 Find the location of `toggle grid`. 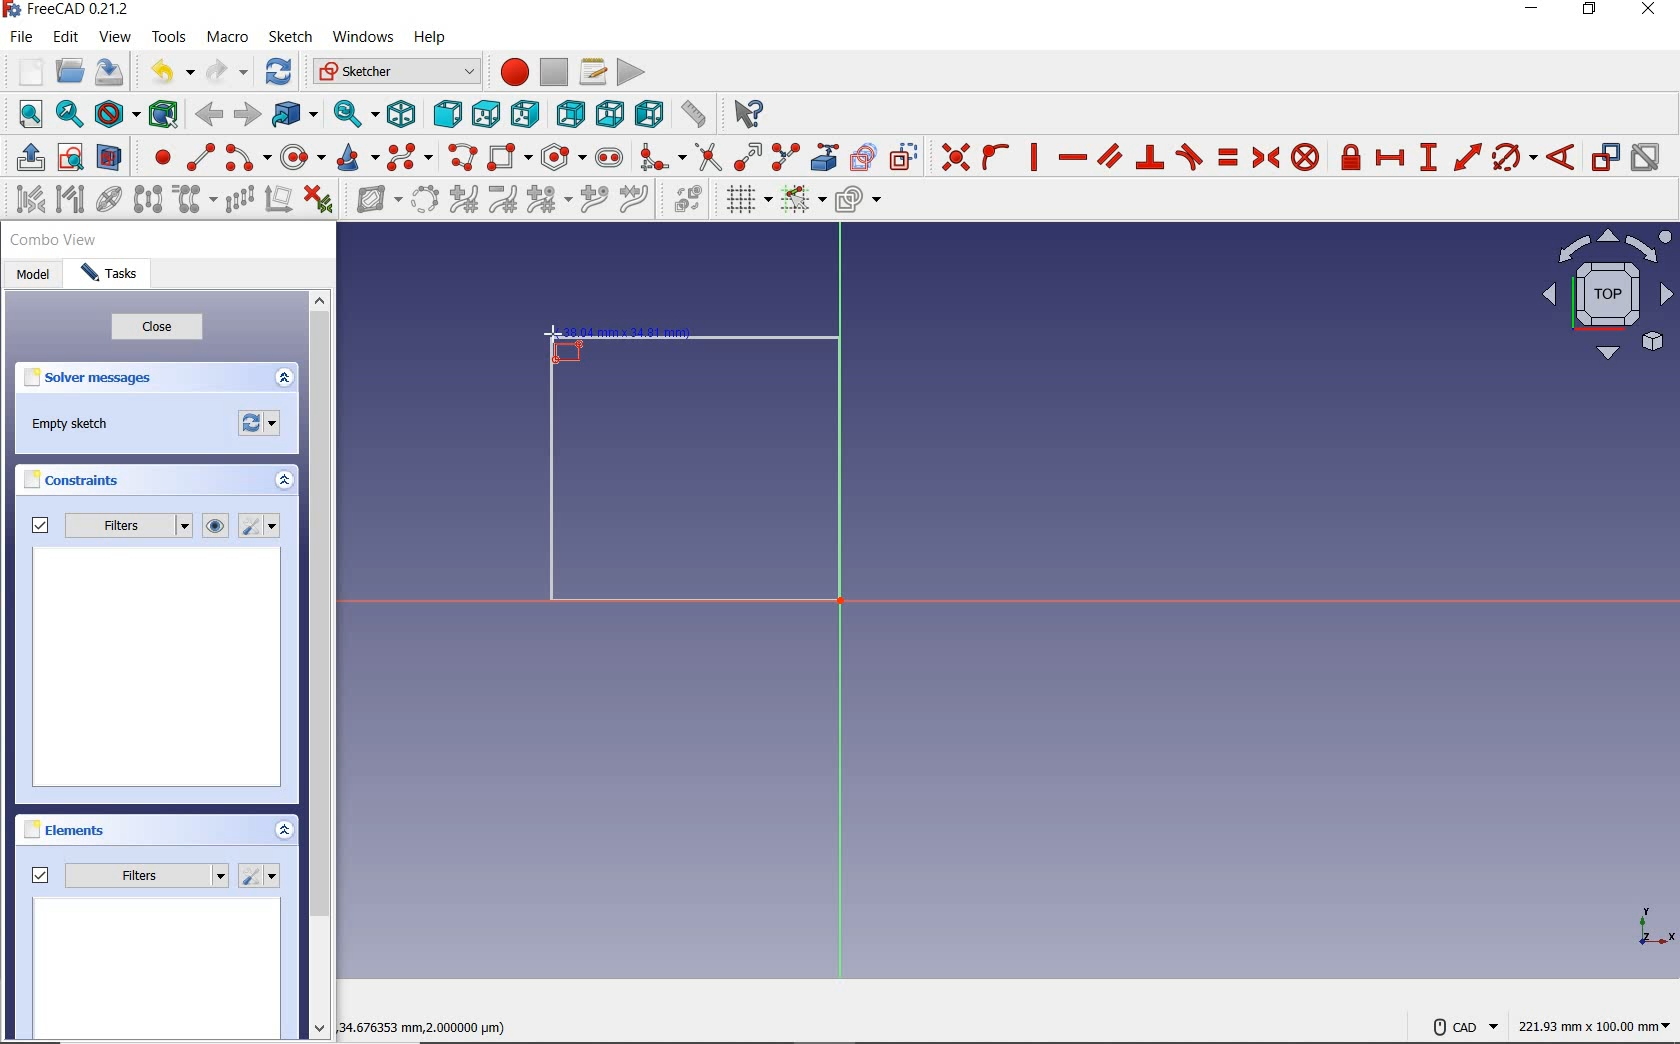

toggle grid is located at coordinates (744, 201).